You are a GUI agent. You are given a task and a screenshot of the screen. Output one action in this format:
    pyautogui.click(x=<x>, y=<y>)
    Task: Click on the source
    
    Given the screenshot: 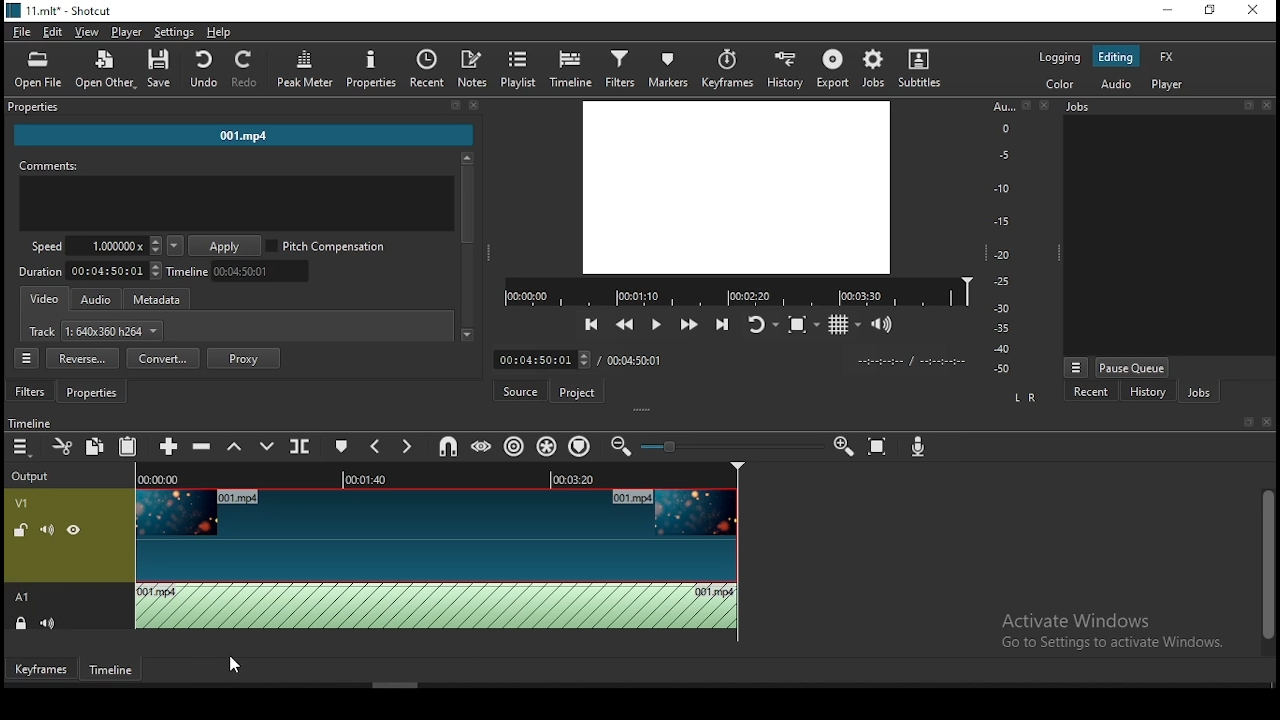 What is the action you would take?
    pyautogui.click(x=521, y=392)
    